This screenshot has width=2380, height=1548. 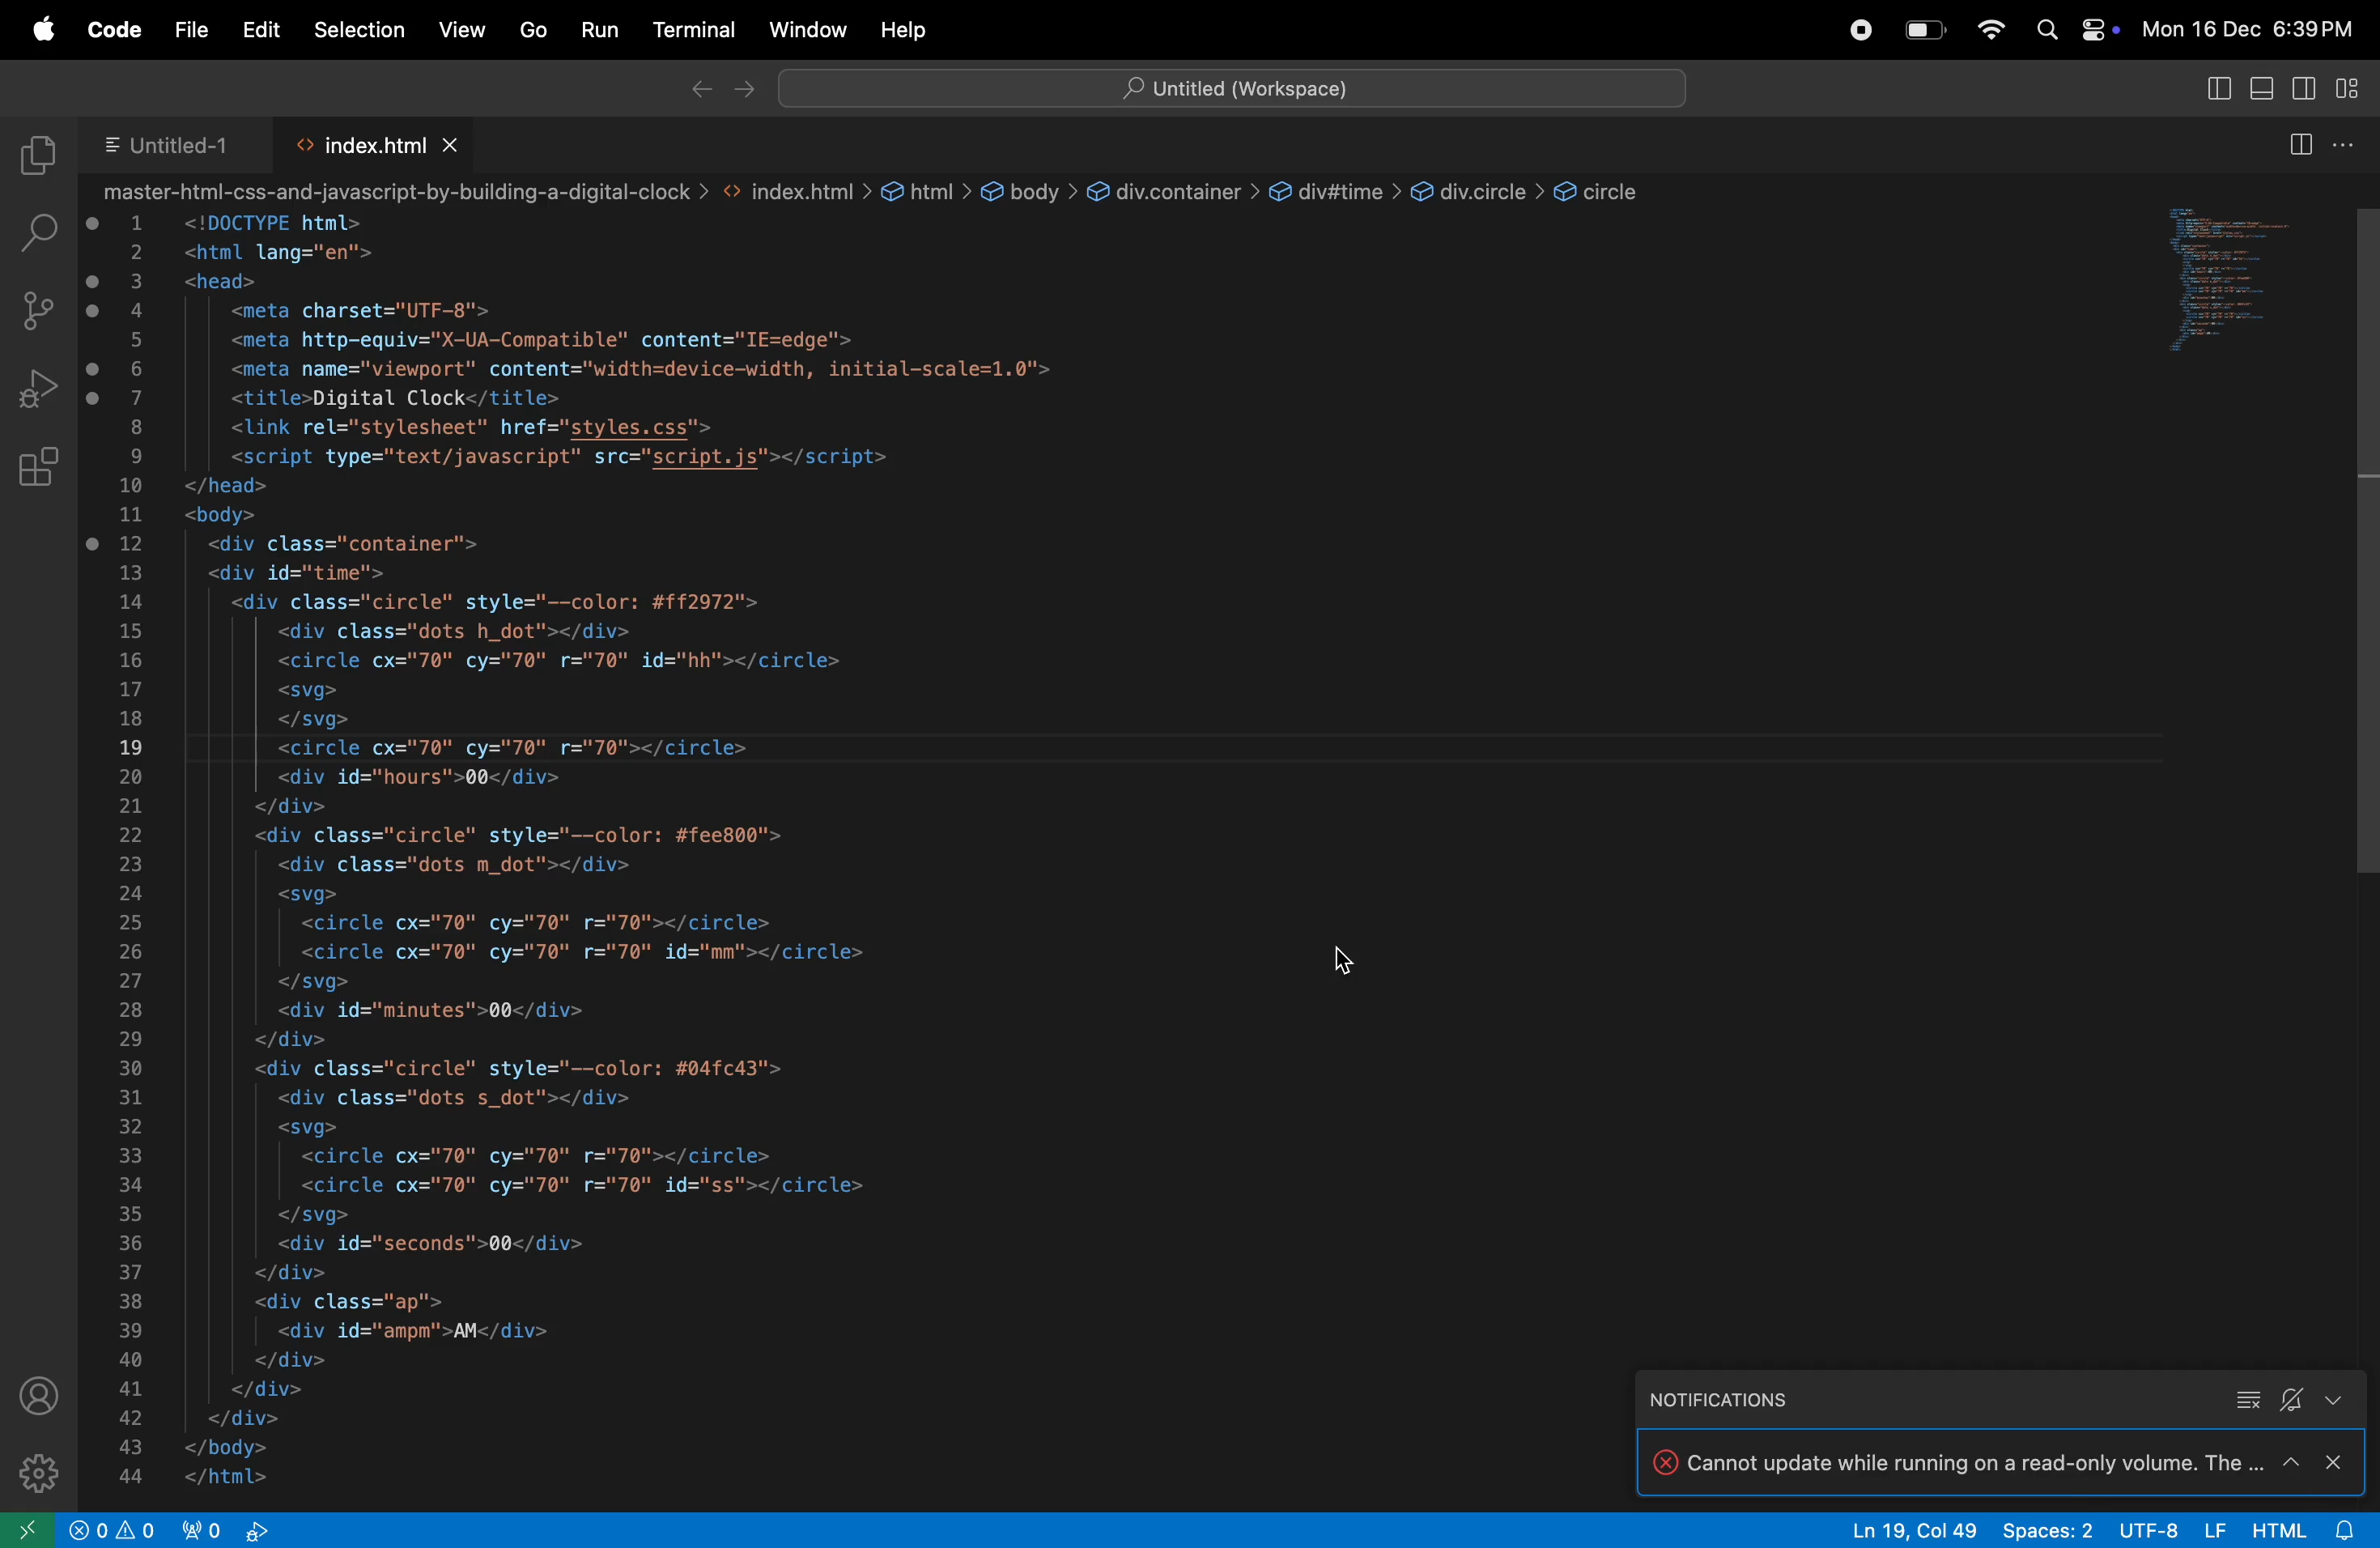 I want to click on forward, so click(x=743, y=90).